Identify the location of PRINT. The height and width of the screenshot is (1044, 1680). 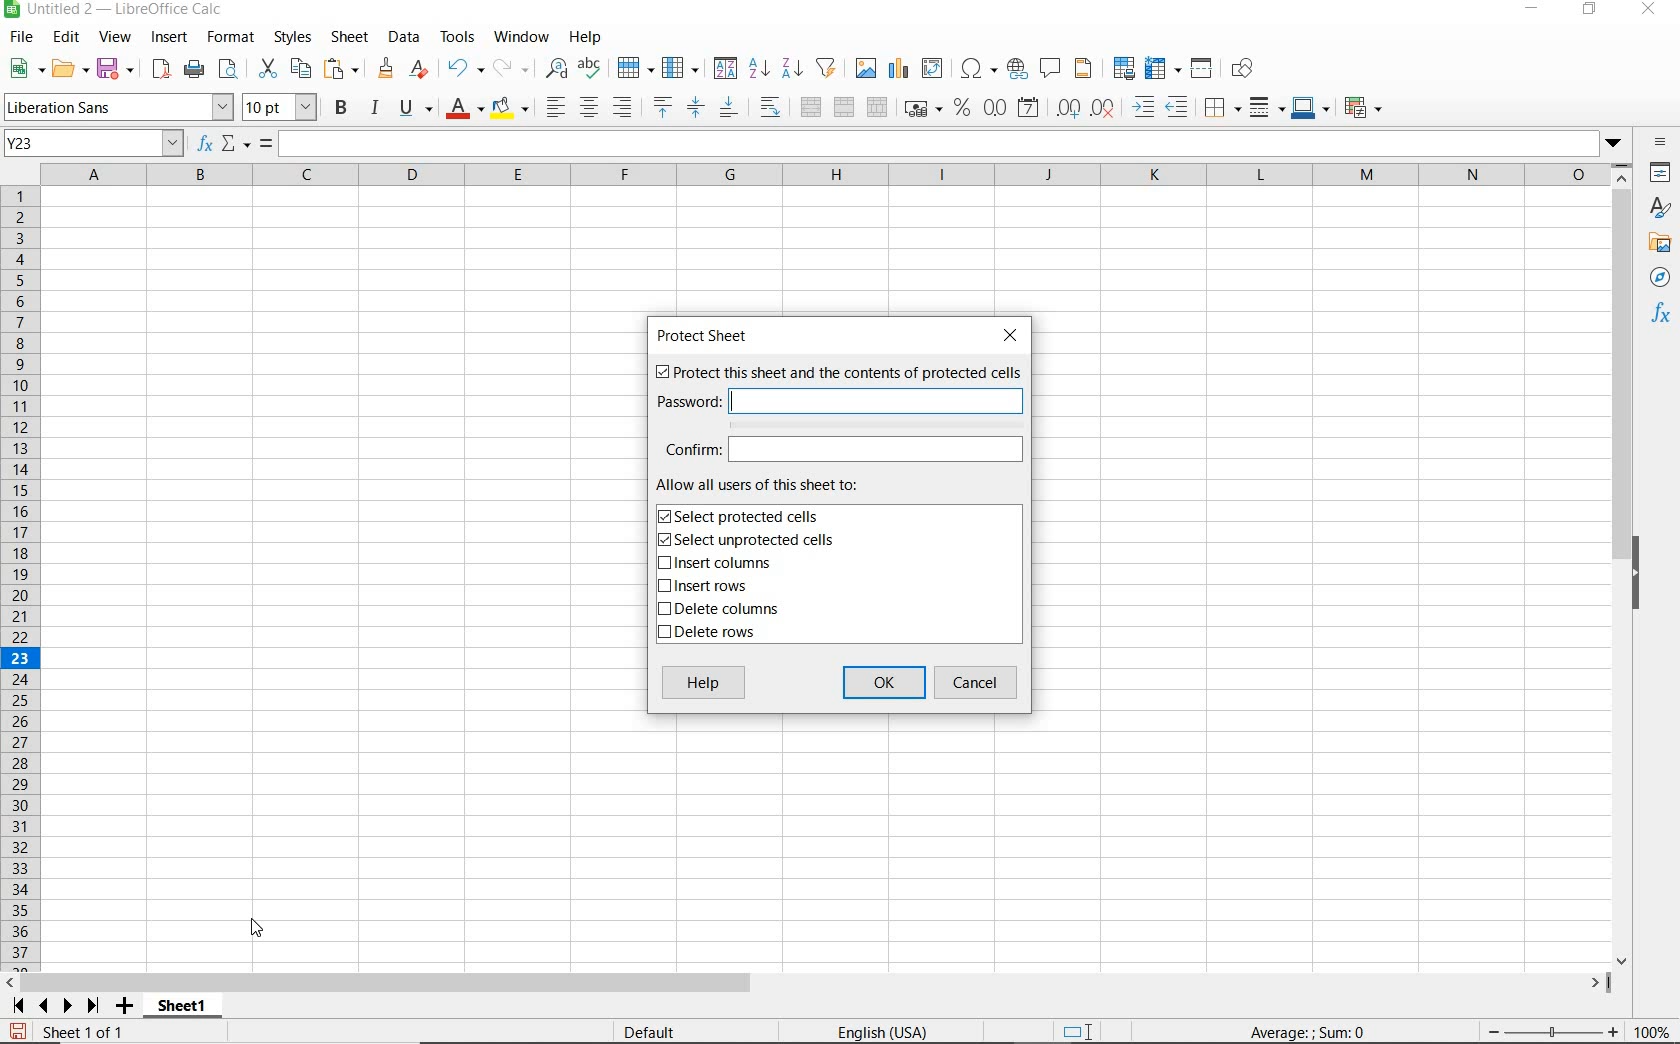
(194, 70).